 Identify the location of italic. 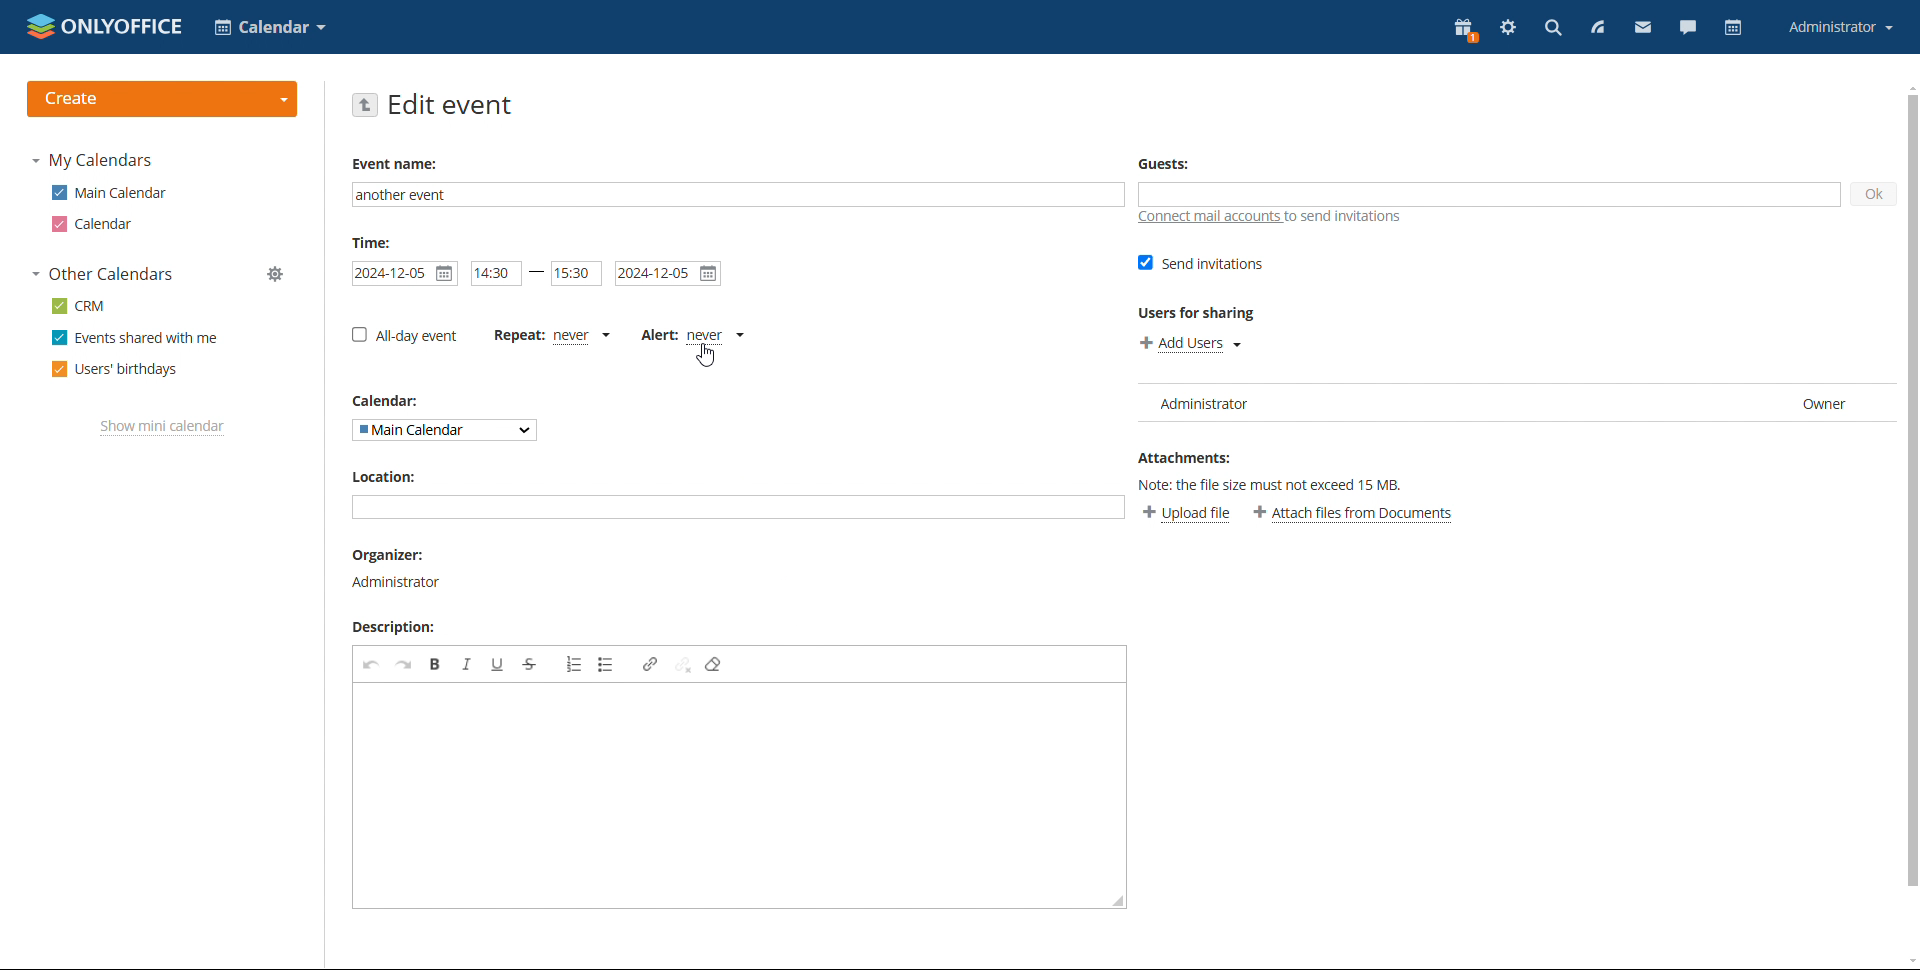
(466, 664).